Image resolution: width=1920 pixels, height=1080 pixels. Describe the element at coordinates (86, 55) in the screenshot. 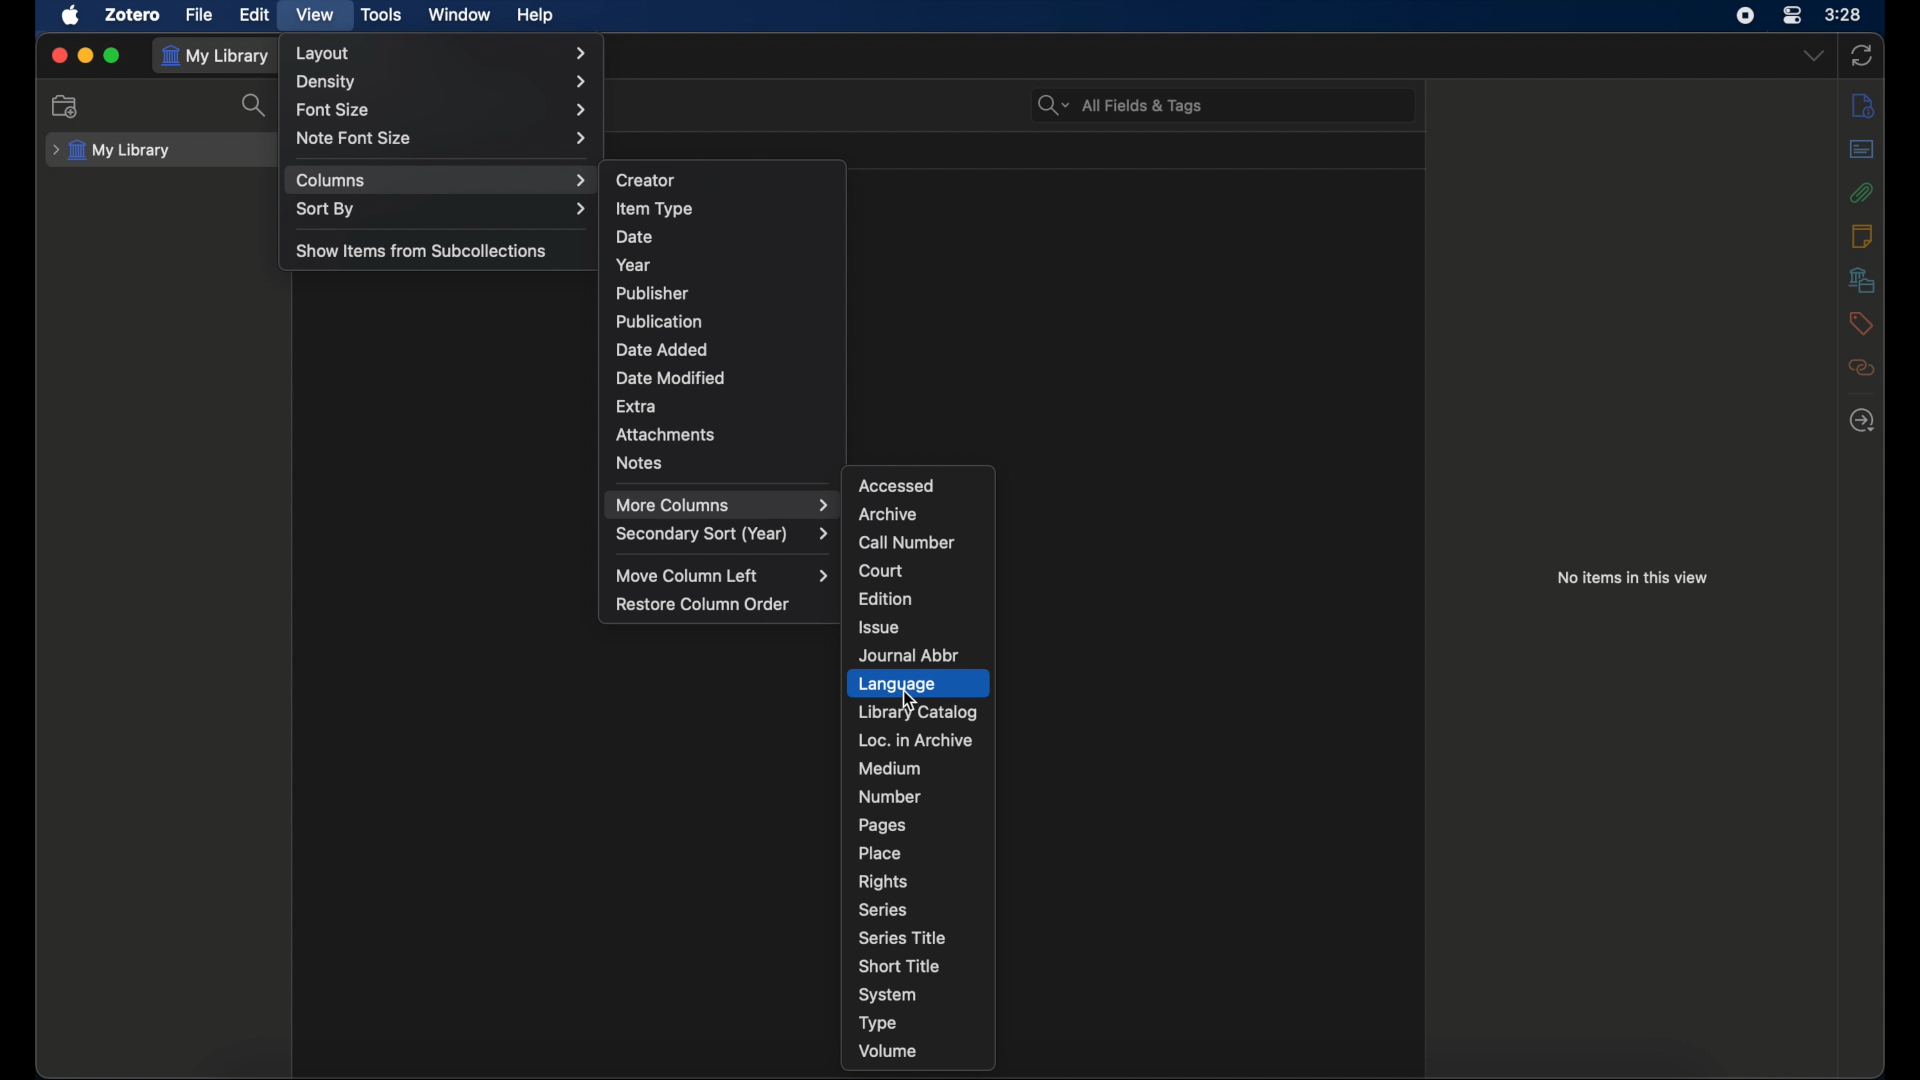

I see `minimize` at that location.